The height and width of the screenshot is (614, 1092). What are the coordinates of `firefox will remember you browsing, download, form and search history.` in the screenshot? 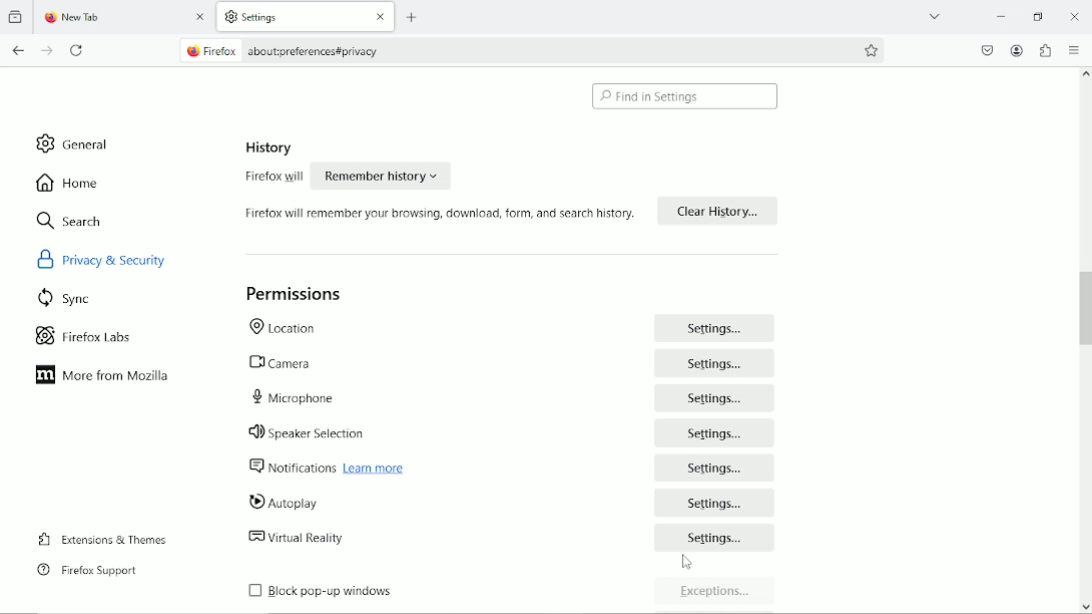 It's located at (434, 215).